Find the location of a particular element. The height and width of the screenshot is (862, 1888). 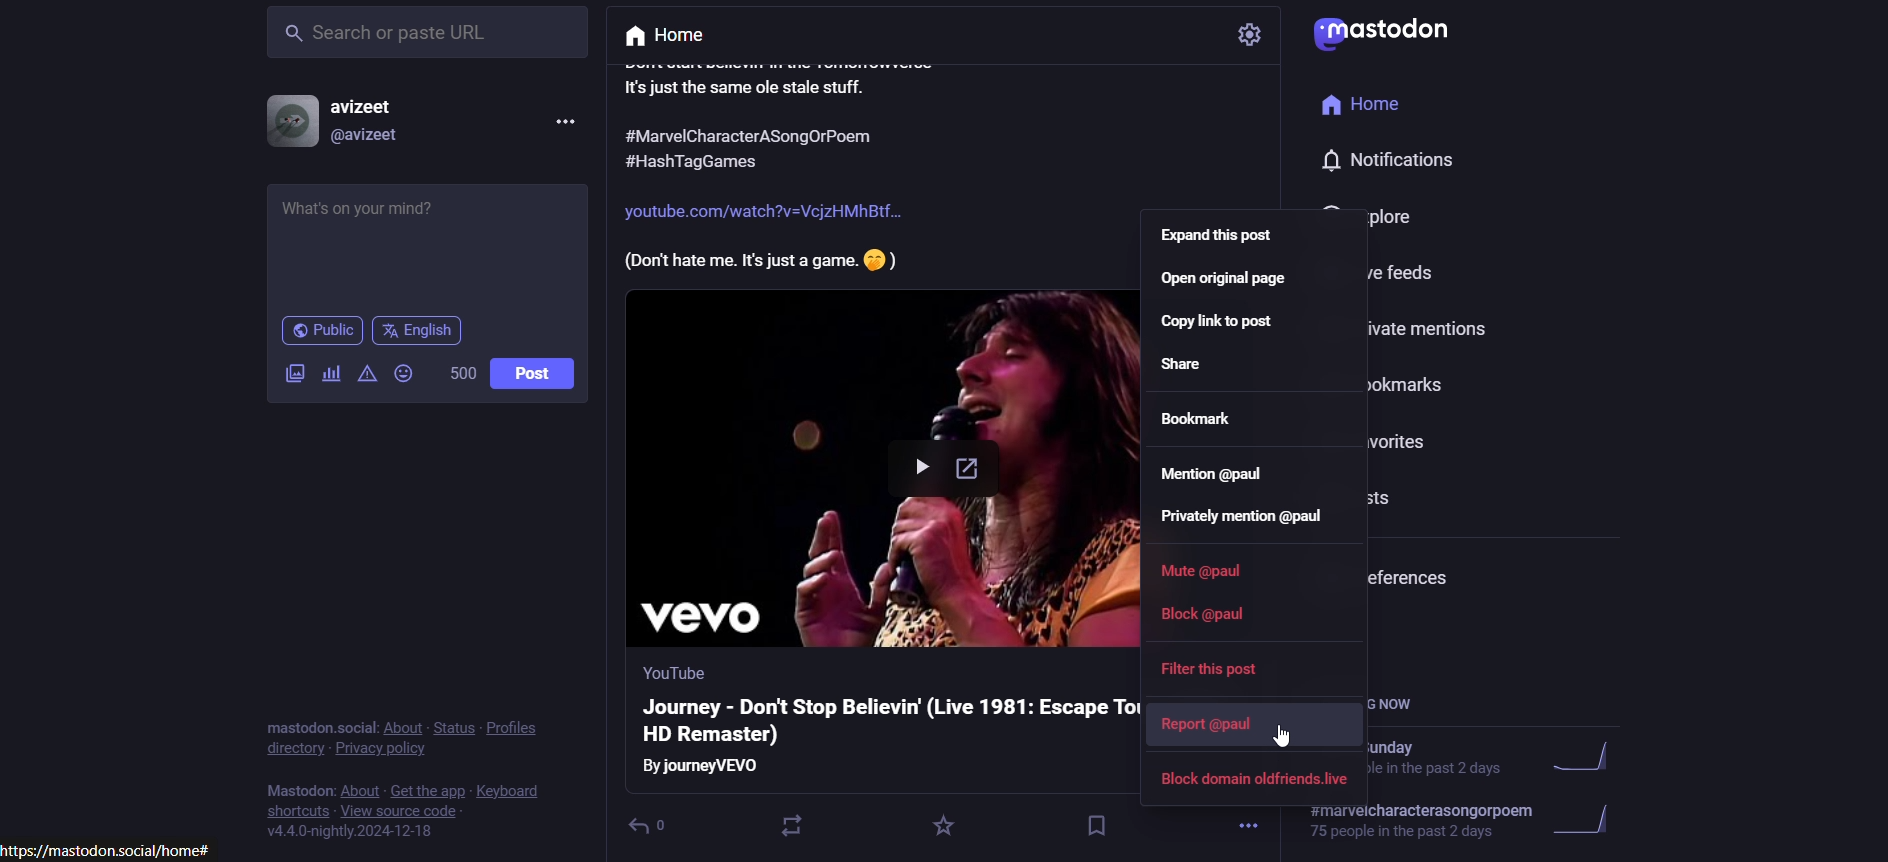

language is located at coordinates (420, 331).